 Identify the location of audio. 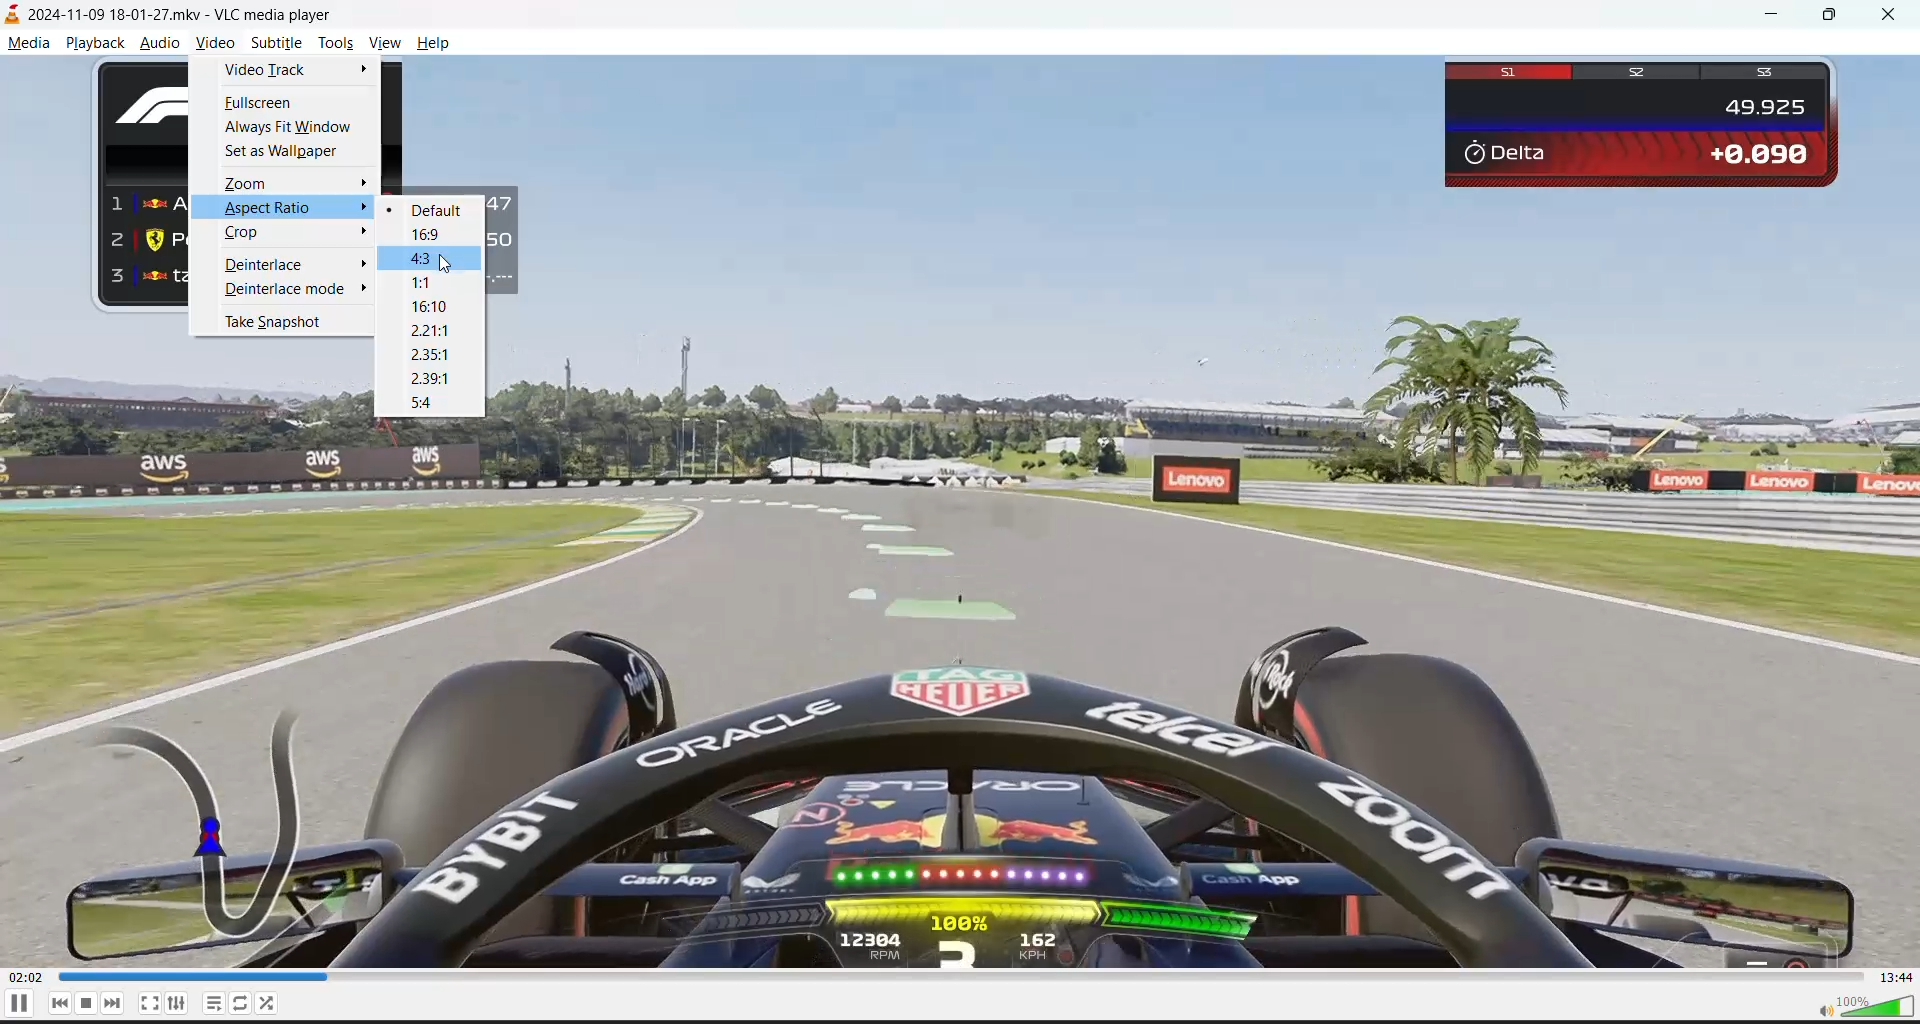
(157, 43).